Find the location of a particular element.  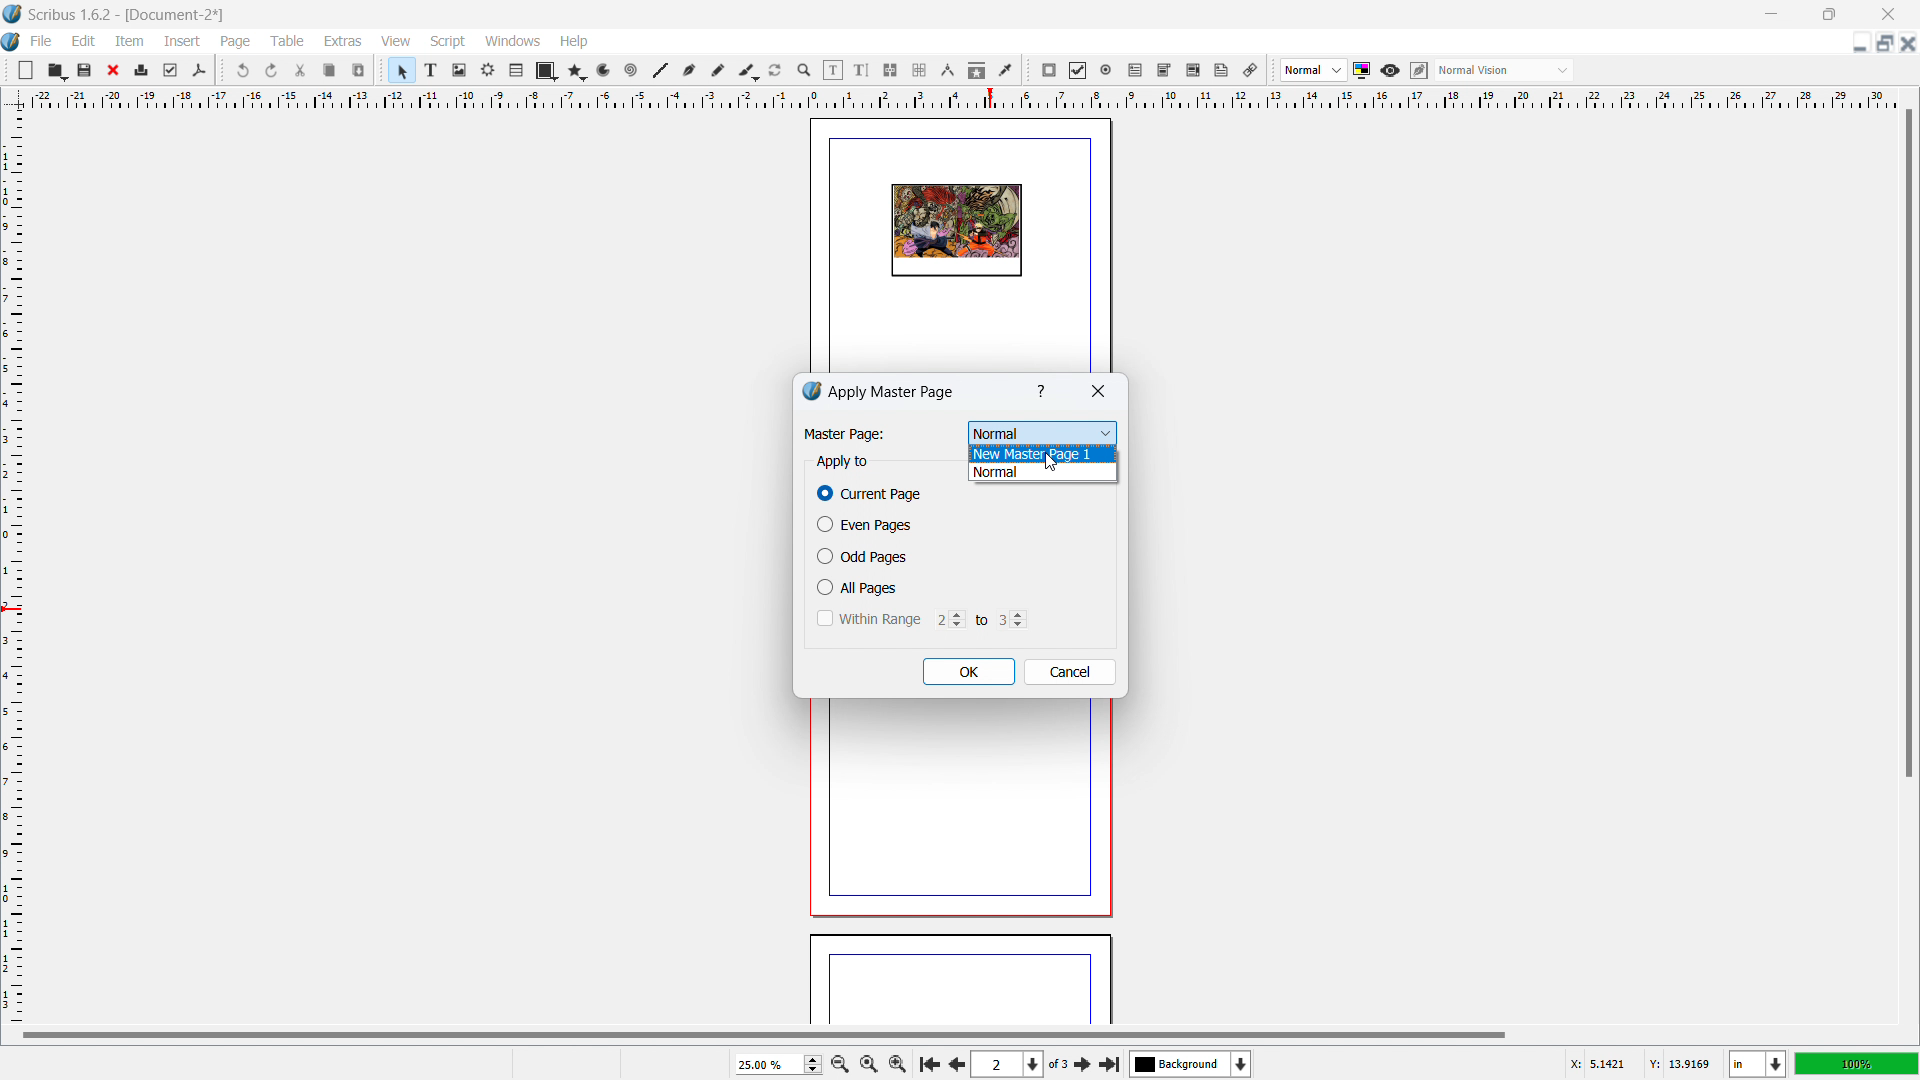

horizontal scrollbar is located at coordinates (764, 1034).